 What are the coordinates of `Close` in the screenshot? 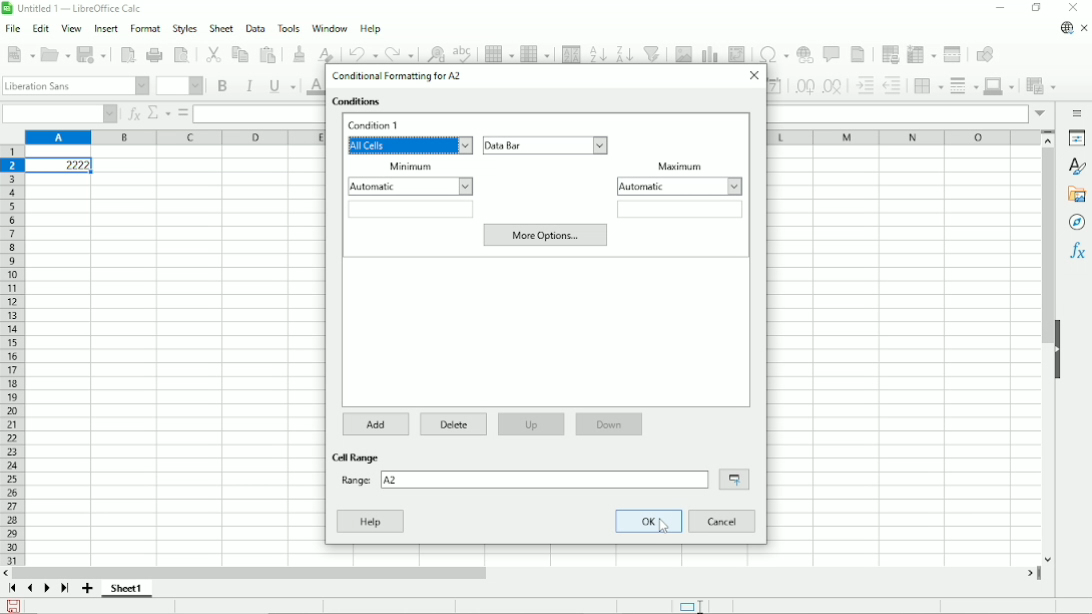 It's located at (1073, 8).